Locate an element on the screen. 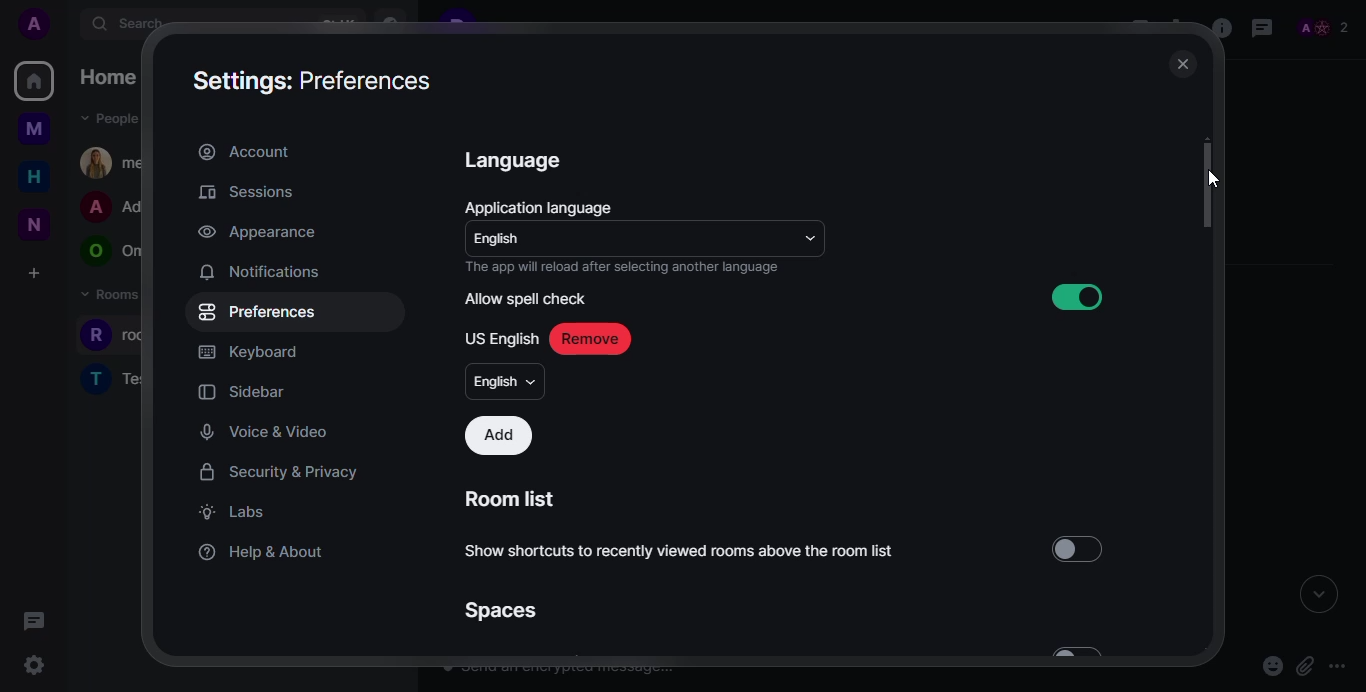 This screenshot has width=1366, height=692. account is located at coordinates (244, 150).